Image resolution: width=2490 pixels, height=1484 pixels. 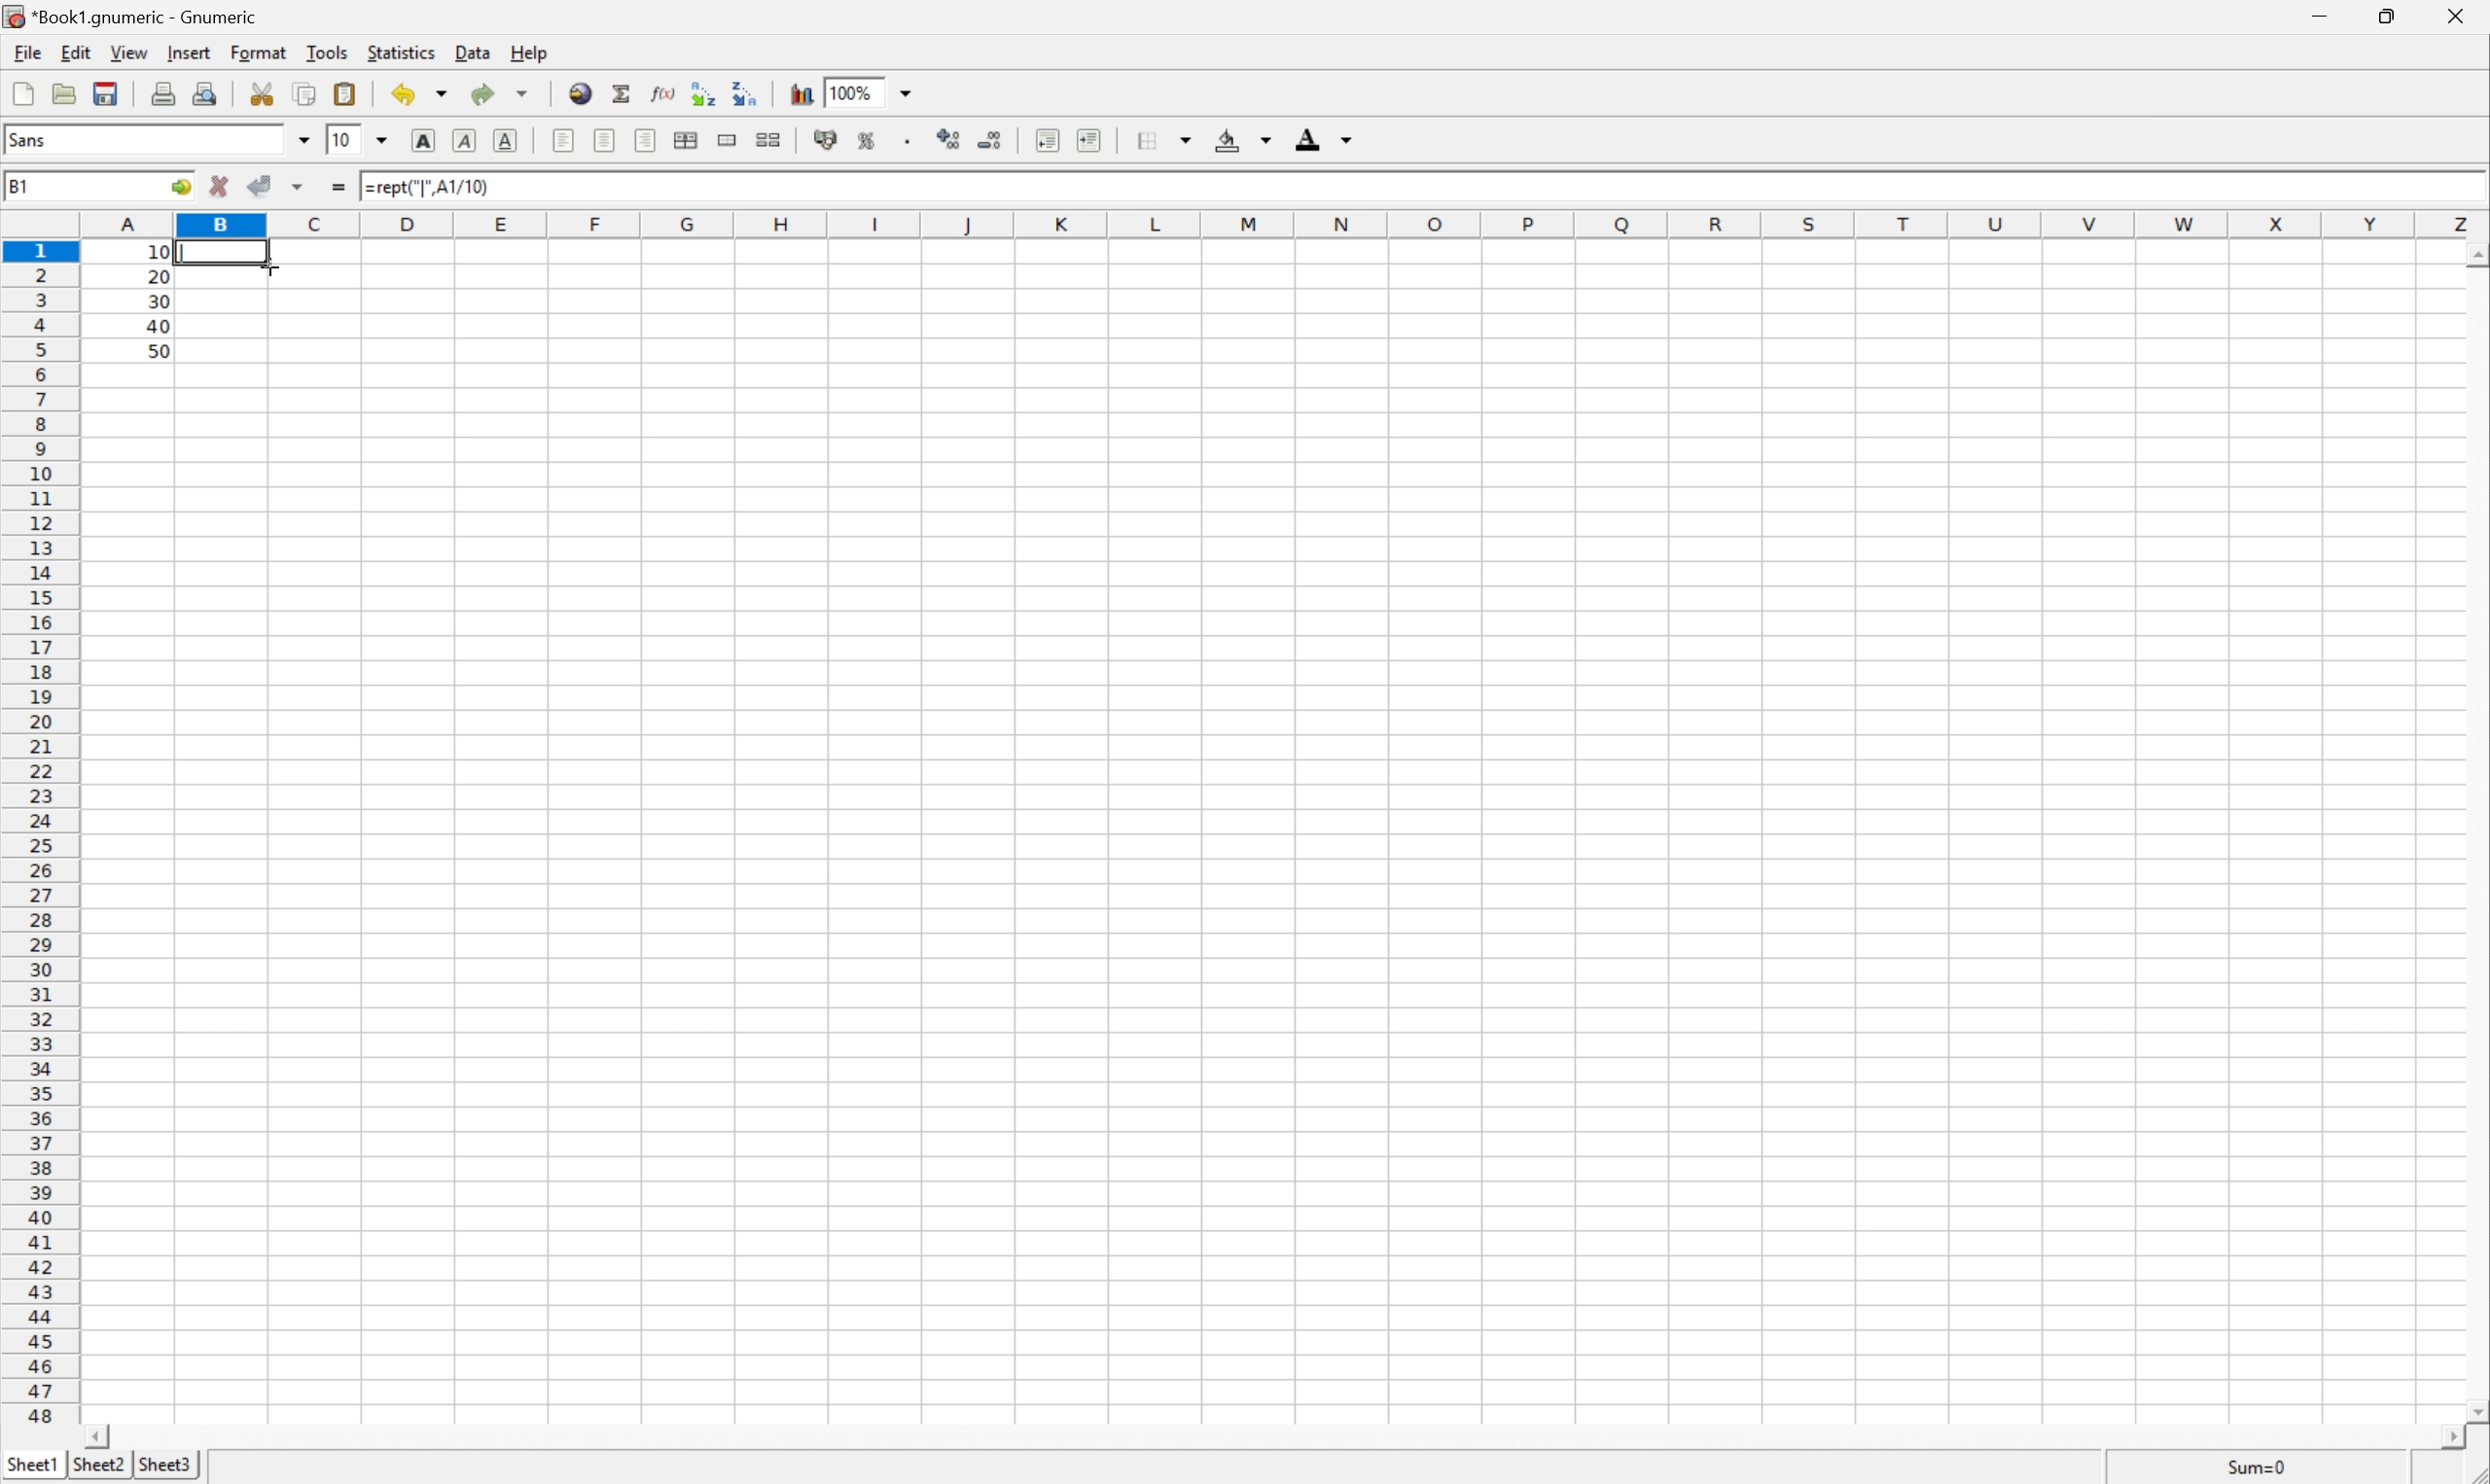 I want to click on Undo, so click(x=419, y=92).